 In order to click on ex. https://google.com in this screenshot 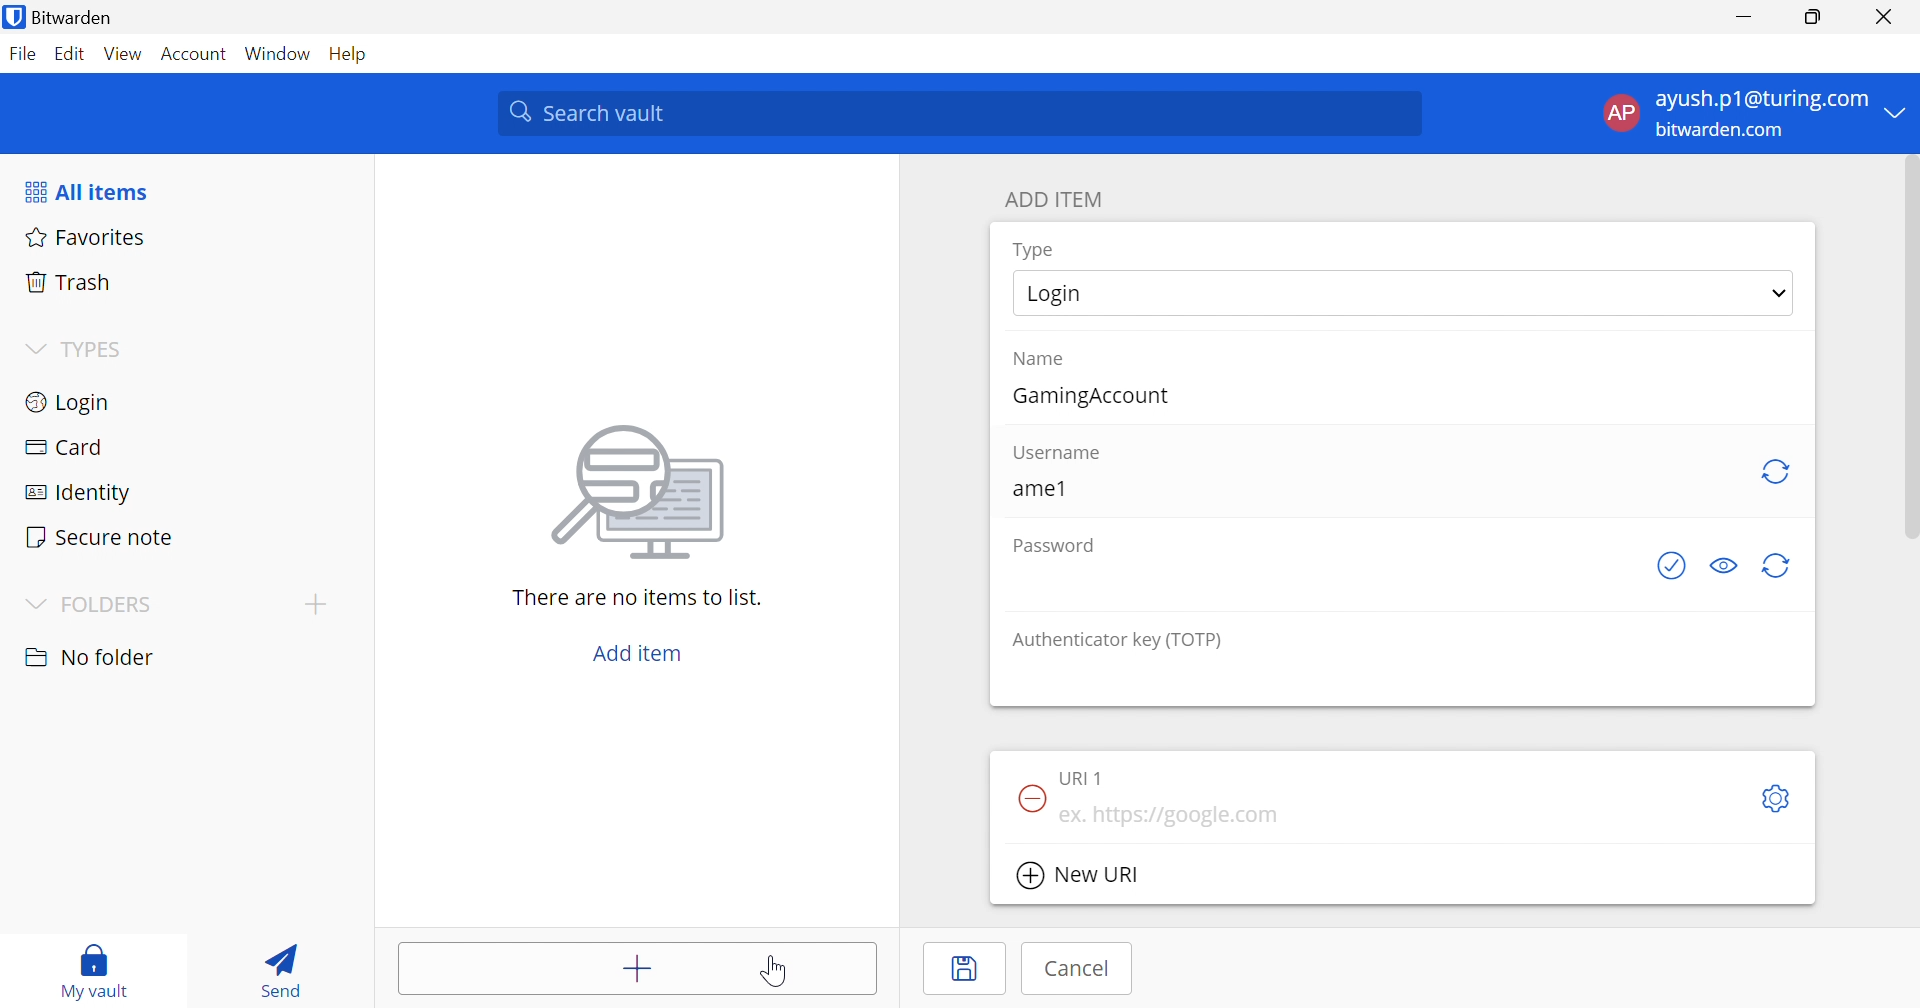, I will do `click(1172, 816)`.